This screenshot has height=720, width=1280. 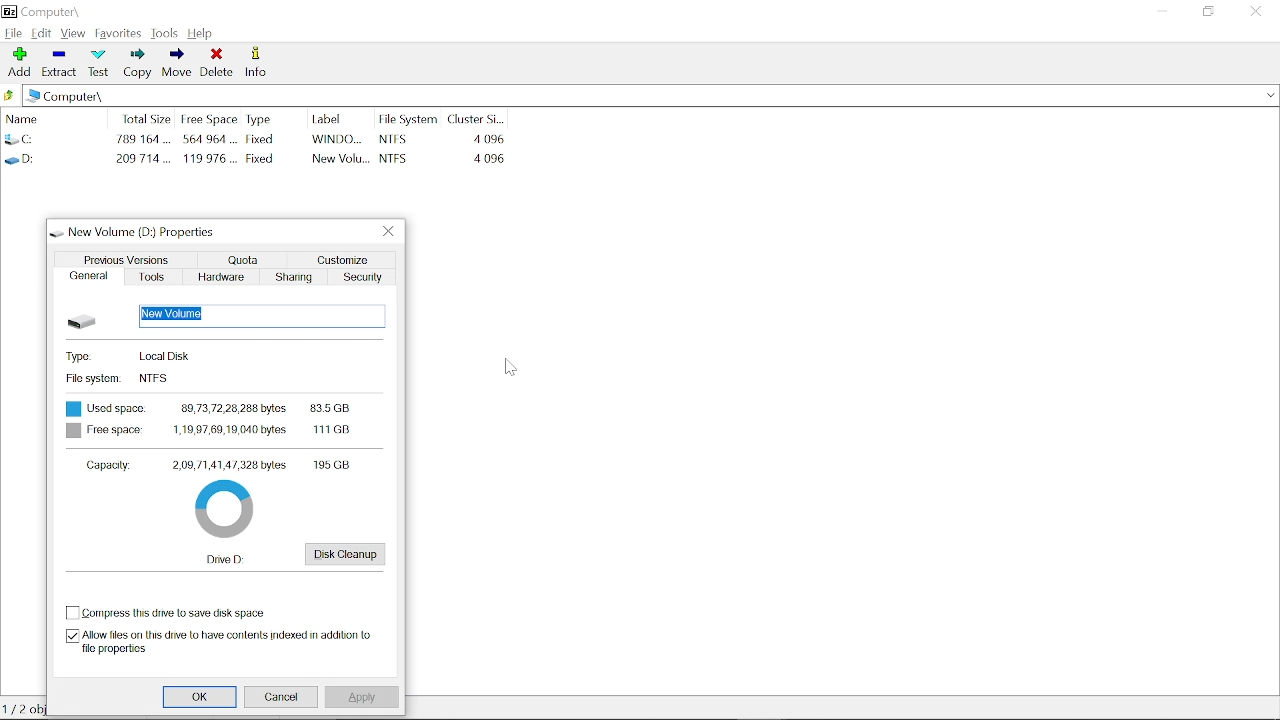 What do you see at coordinates (11, 97) in the screenshot?
I see `back to last location` at bounding box center [11, 97].